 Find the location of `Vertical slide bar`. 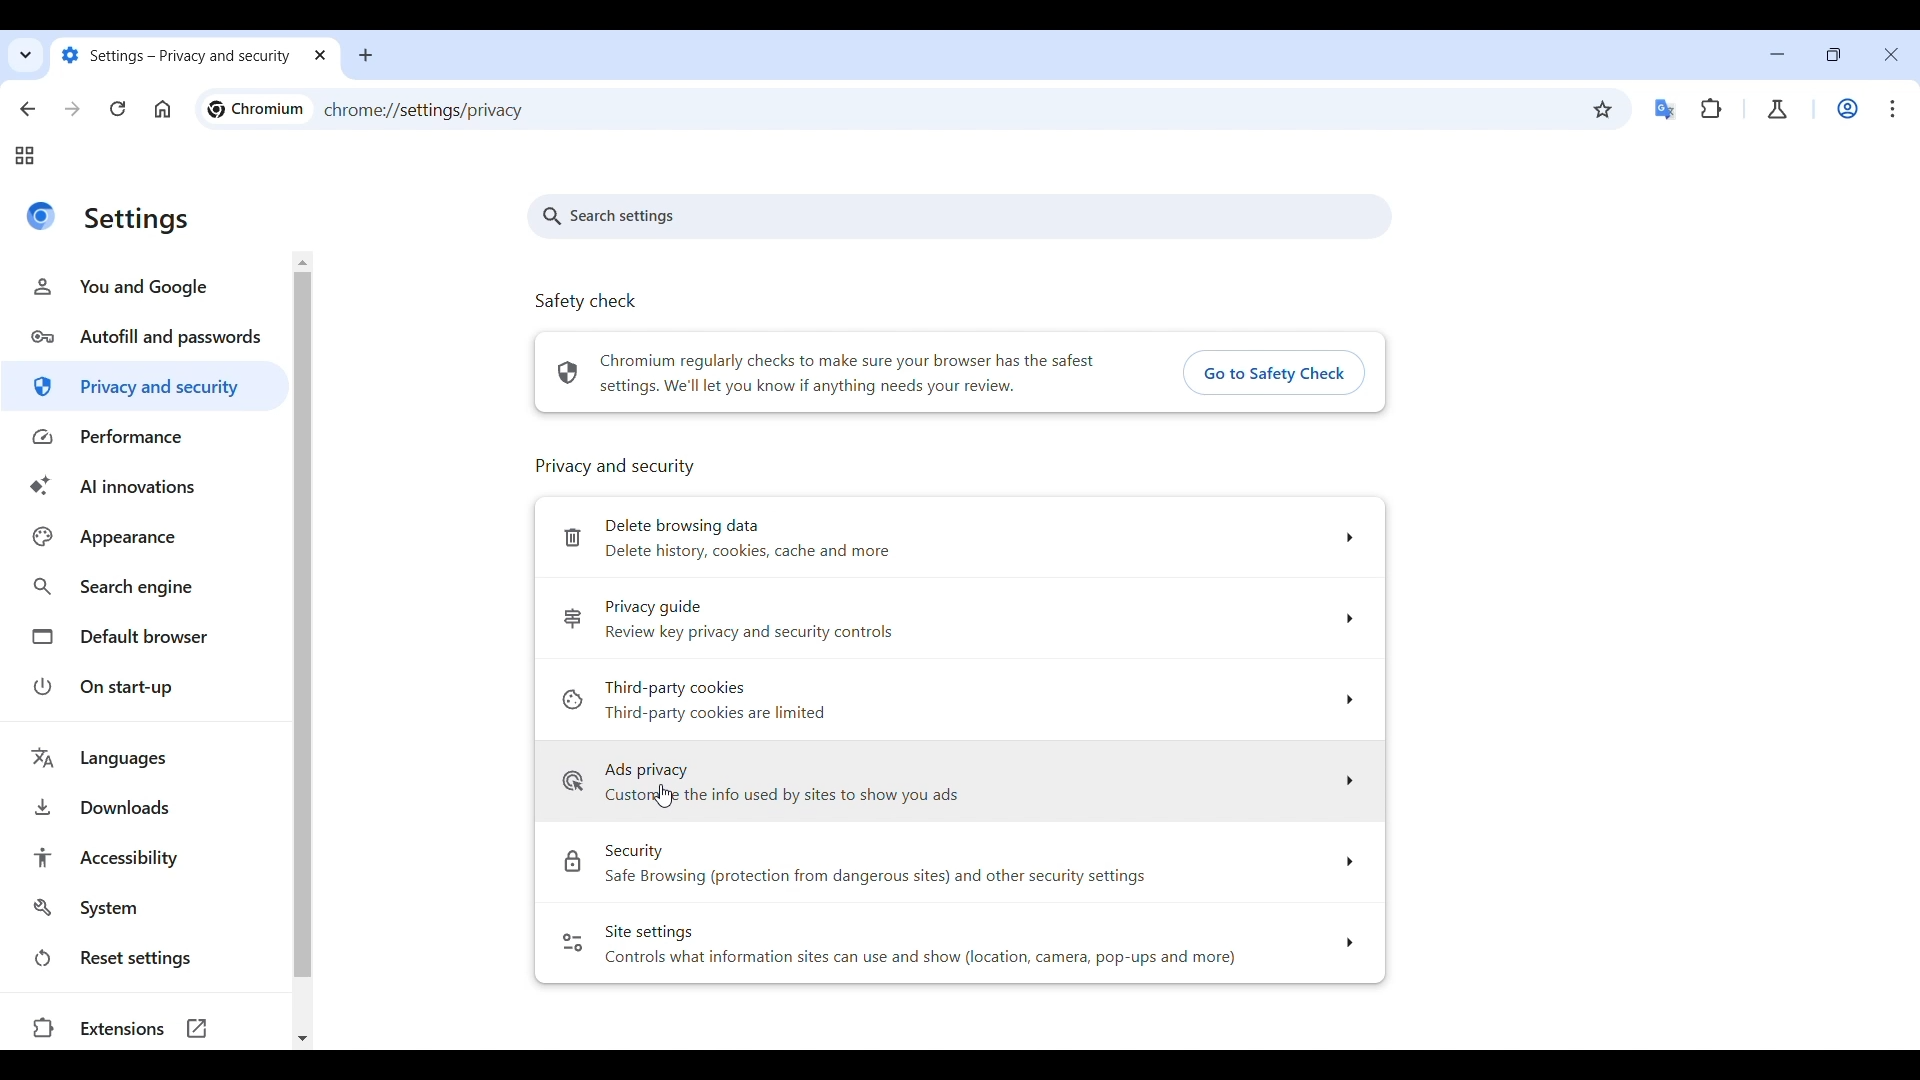

Vertical slide bar is located at coordinates (303, 624).